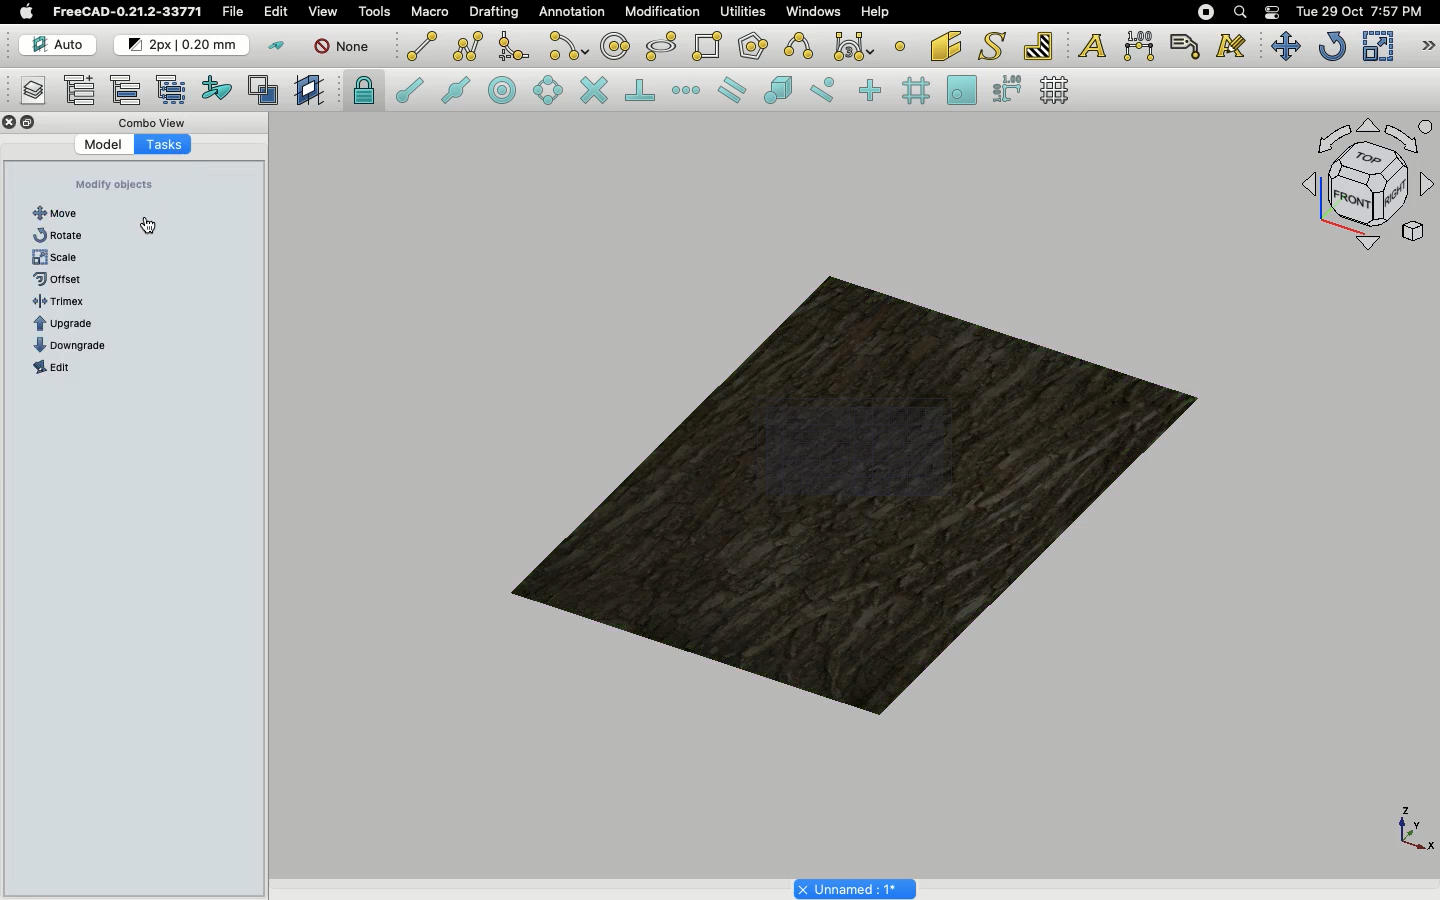 The height and width of the screenshot is (900, 1440). What do you see at coordinates (183, 46) in the screenshot?
I see `Change default for new objects` at bounding box center [183, 46].